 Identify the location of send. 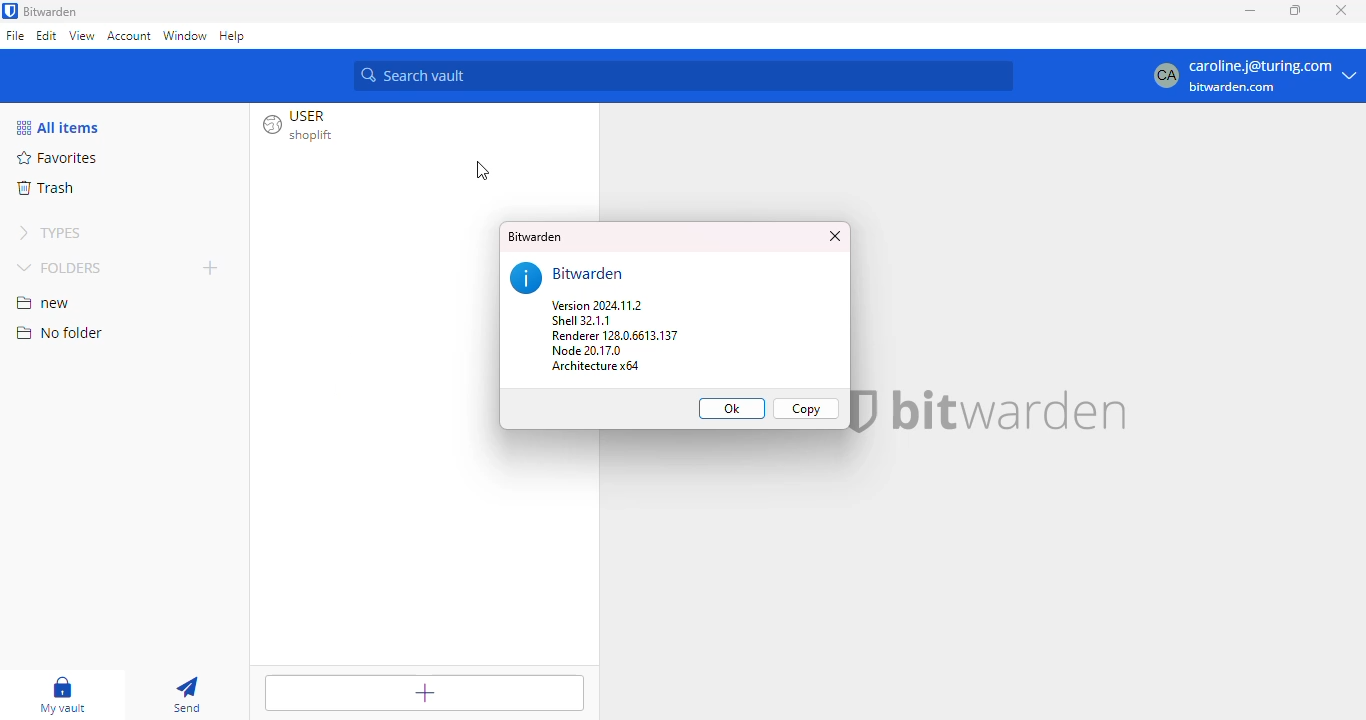
(186, 695).